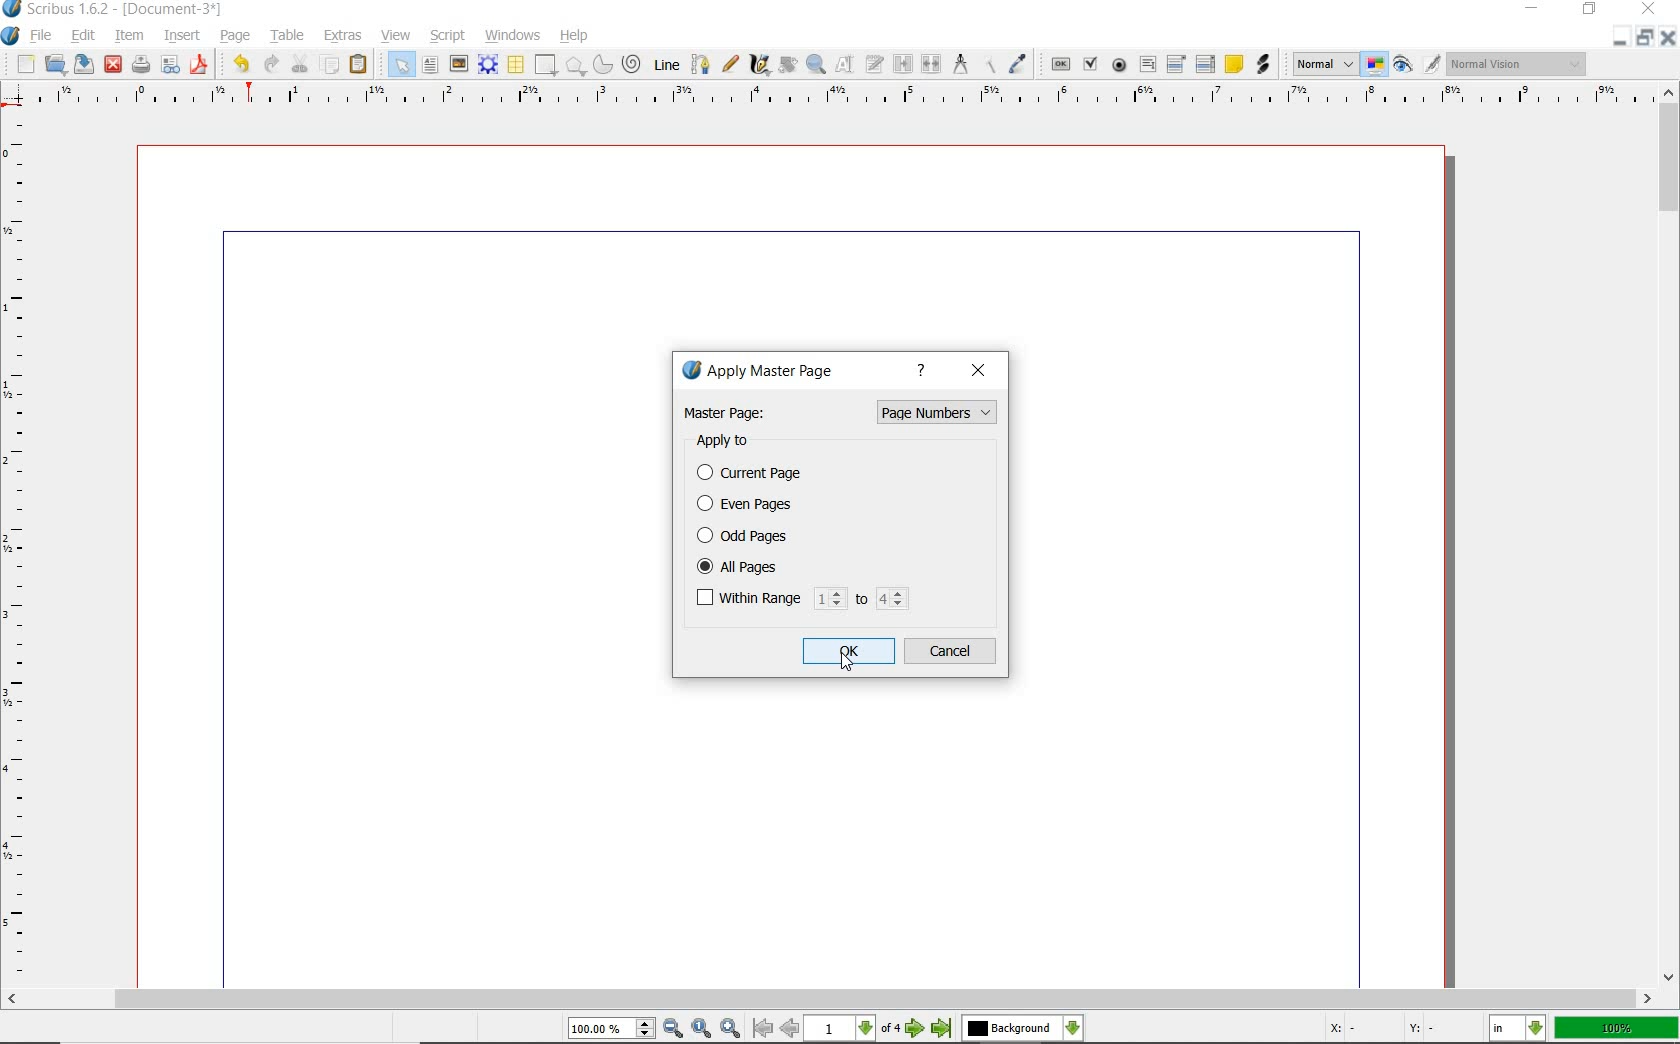  What do you see at coordinates (702, 1029) in the screenshot?
I see `Zoom to 100%` at bounding box center [702, 1029].